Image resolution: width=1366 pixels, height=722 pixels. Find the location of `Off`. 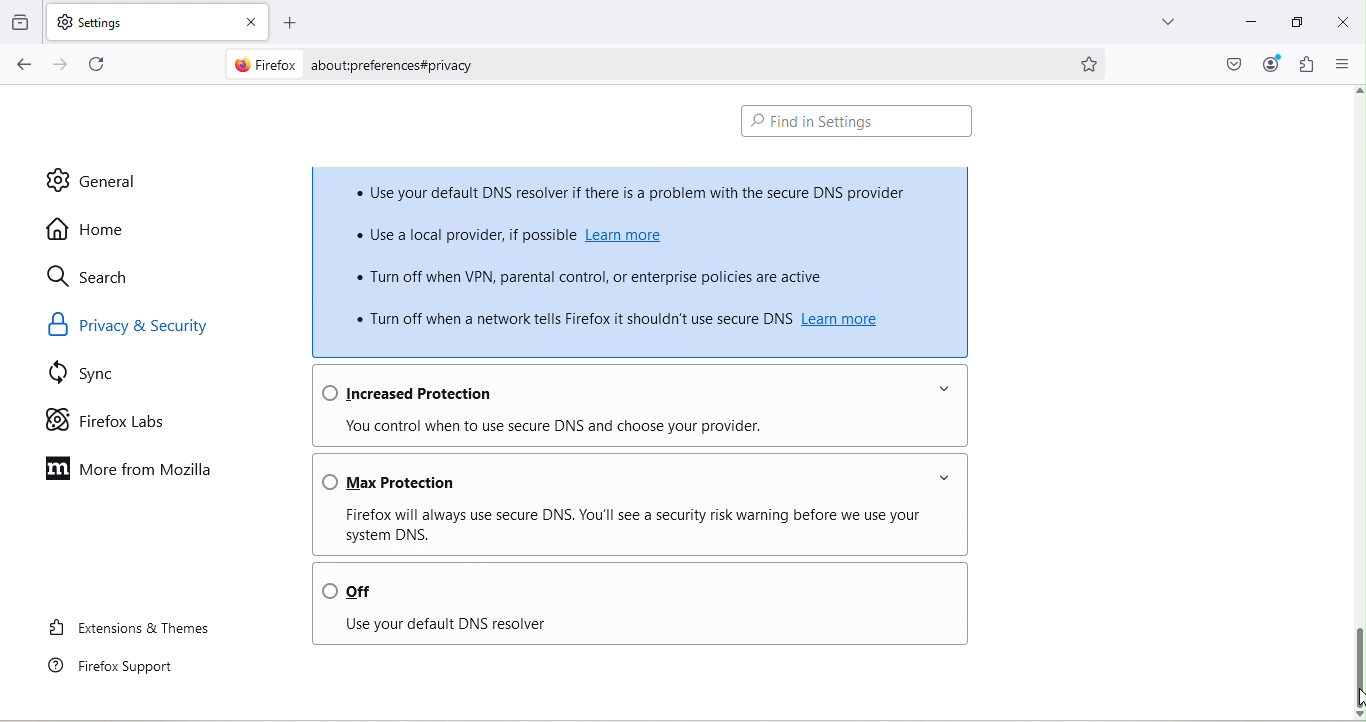

Off is located at coordinates (636, 586).